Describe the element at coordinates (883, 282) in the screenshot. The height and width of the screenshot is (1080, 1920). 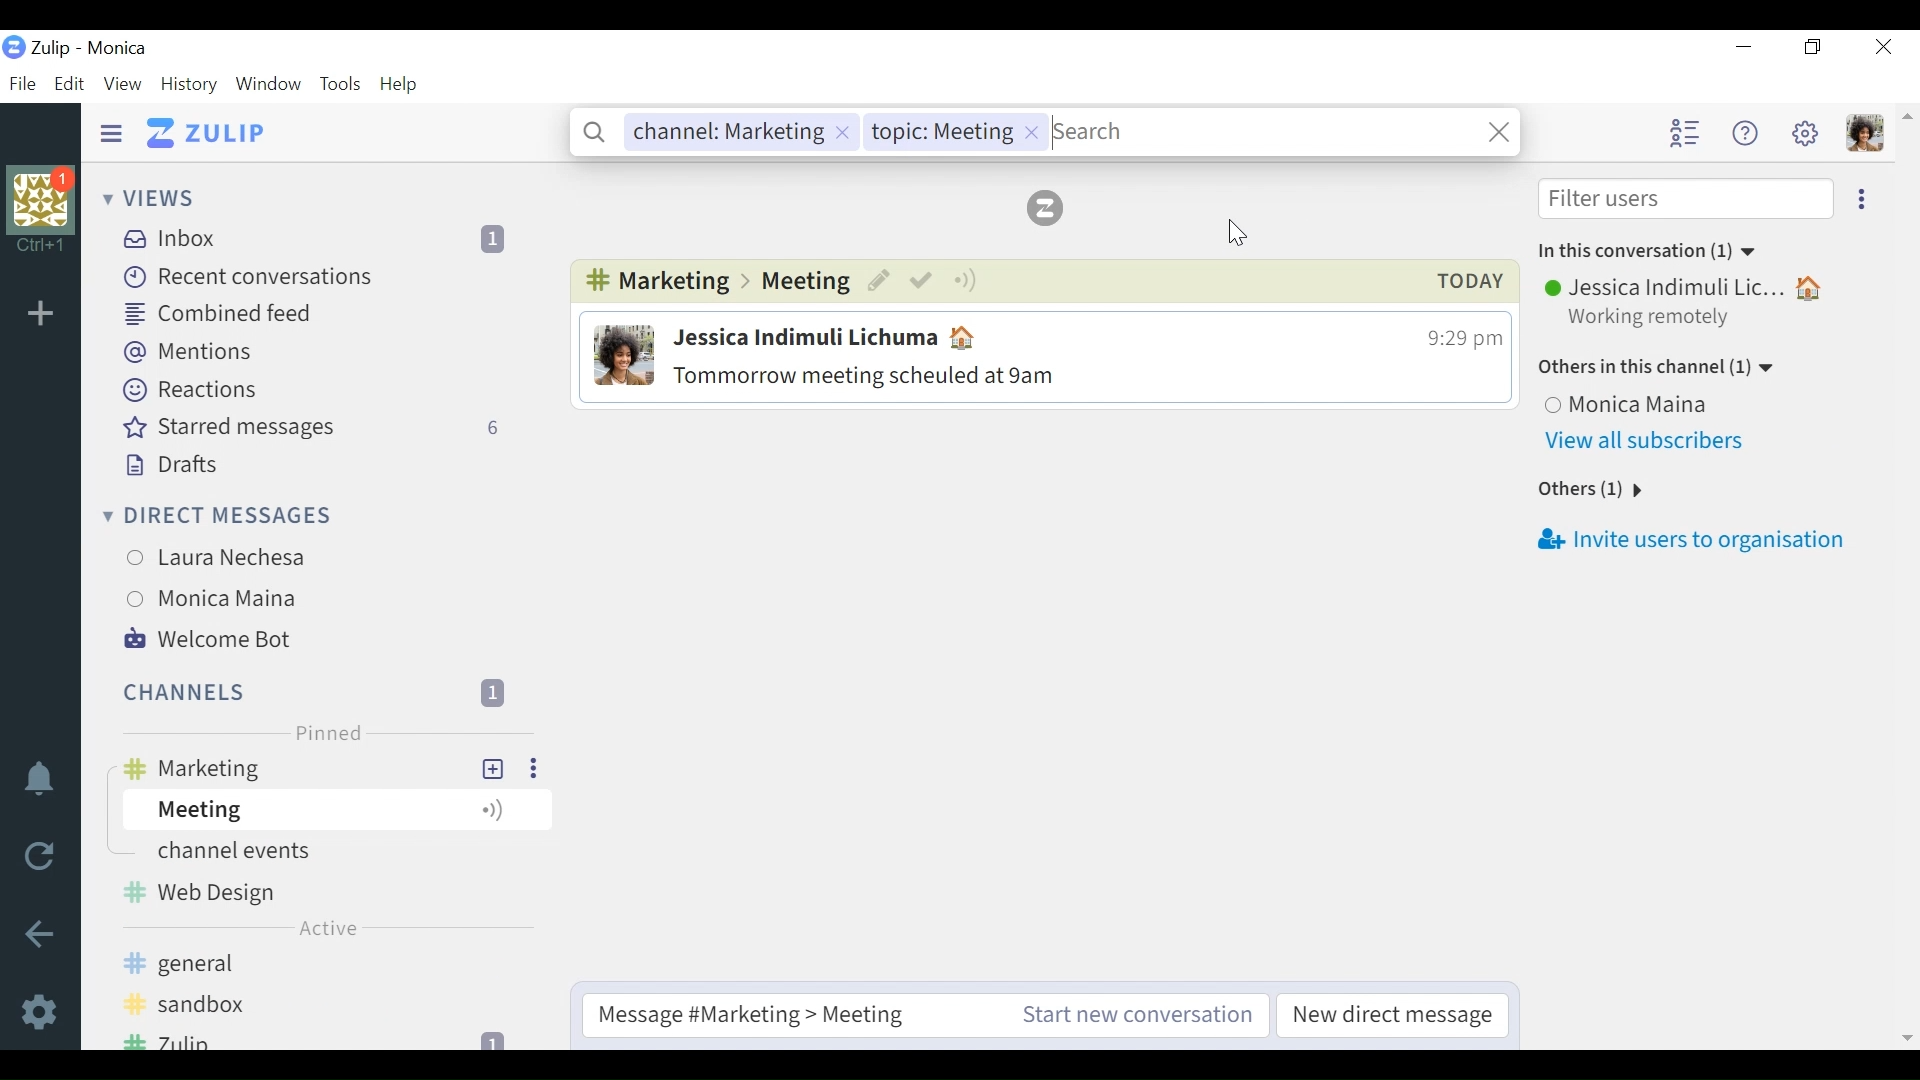
I see `Edit` at that location.